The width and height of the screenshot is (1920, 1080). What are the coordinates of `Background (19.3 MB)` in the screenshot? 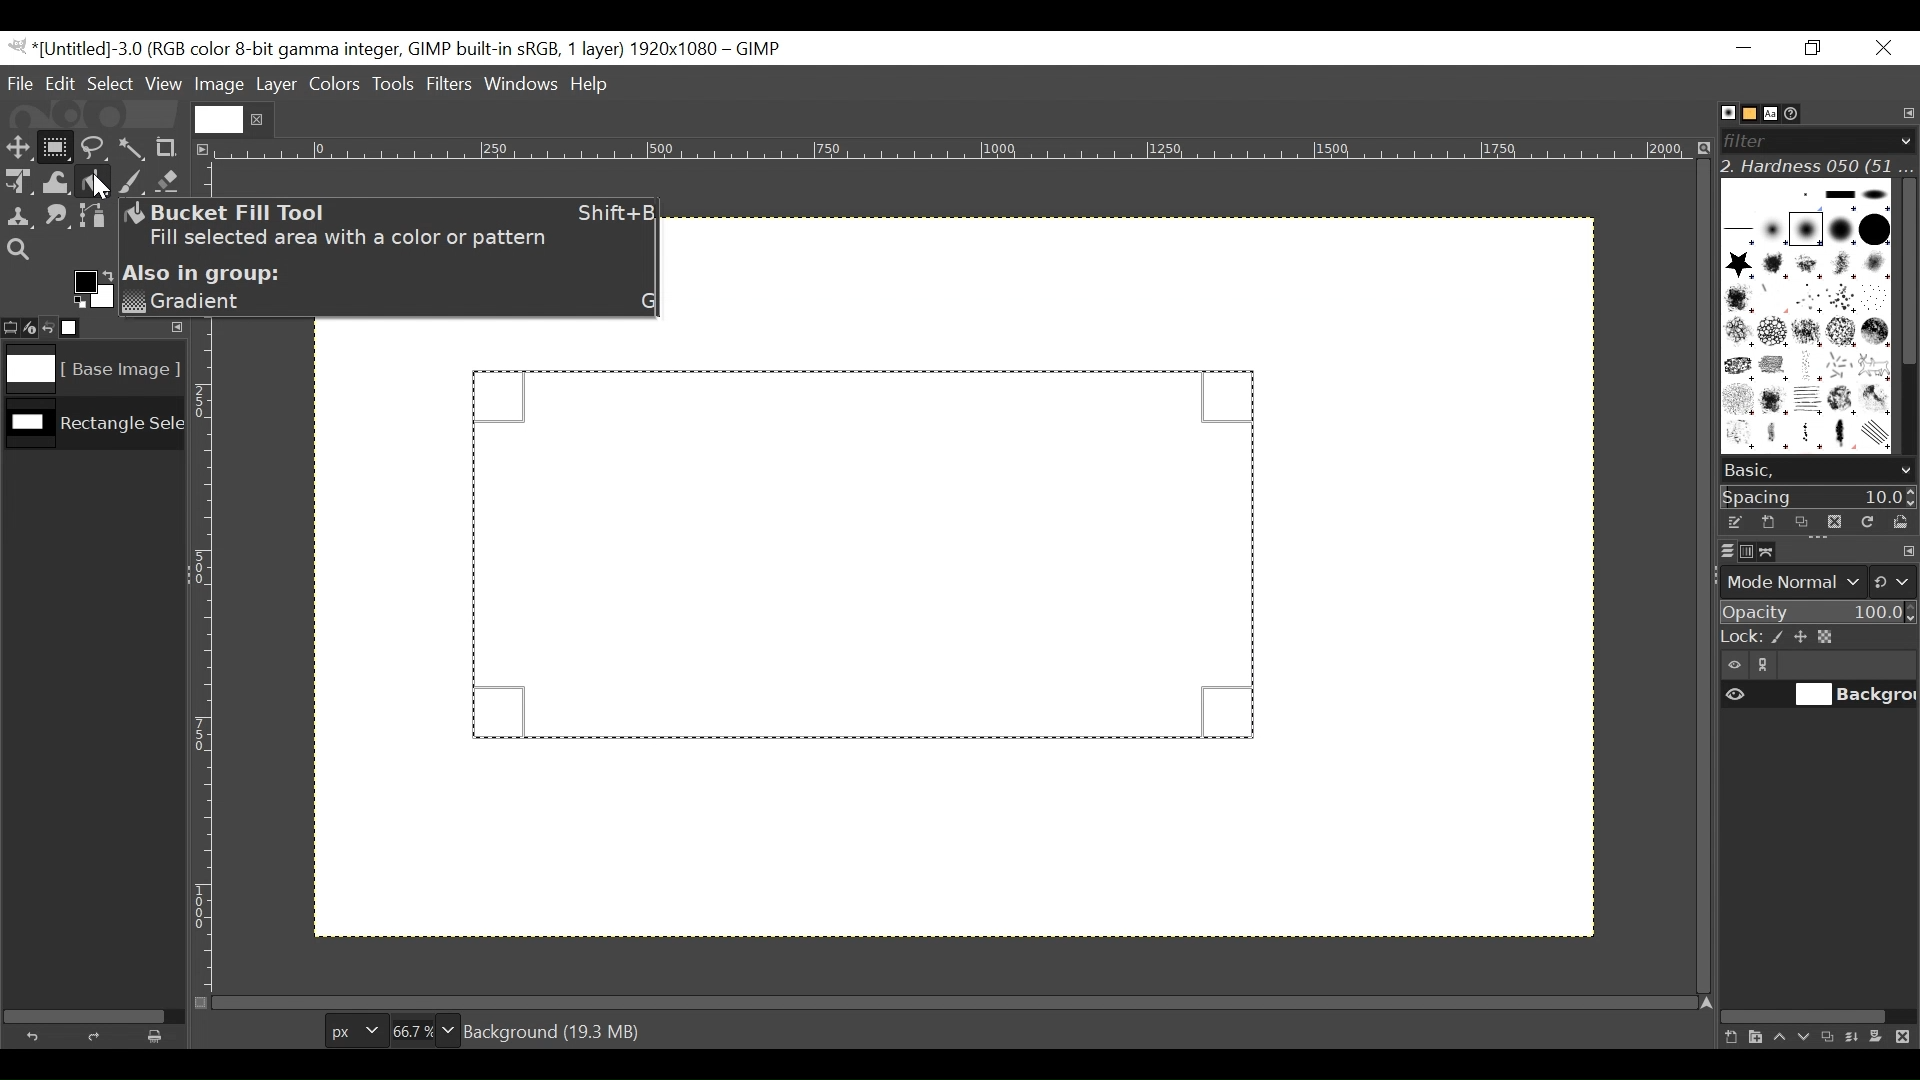 It's located at (557, 1030).